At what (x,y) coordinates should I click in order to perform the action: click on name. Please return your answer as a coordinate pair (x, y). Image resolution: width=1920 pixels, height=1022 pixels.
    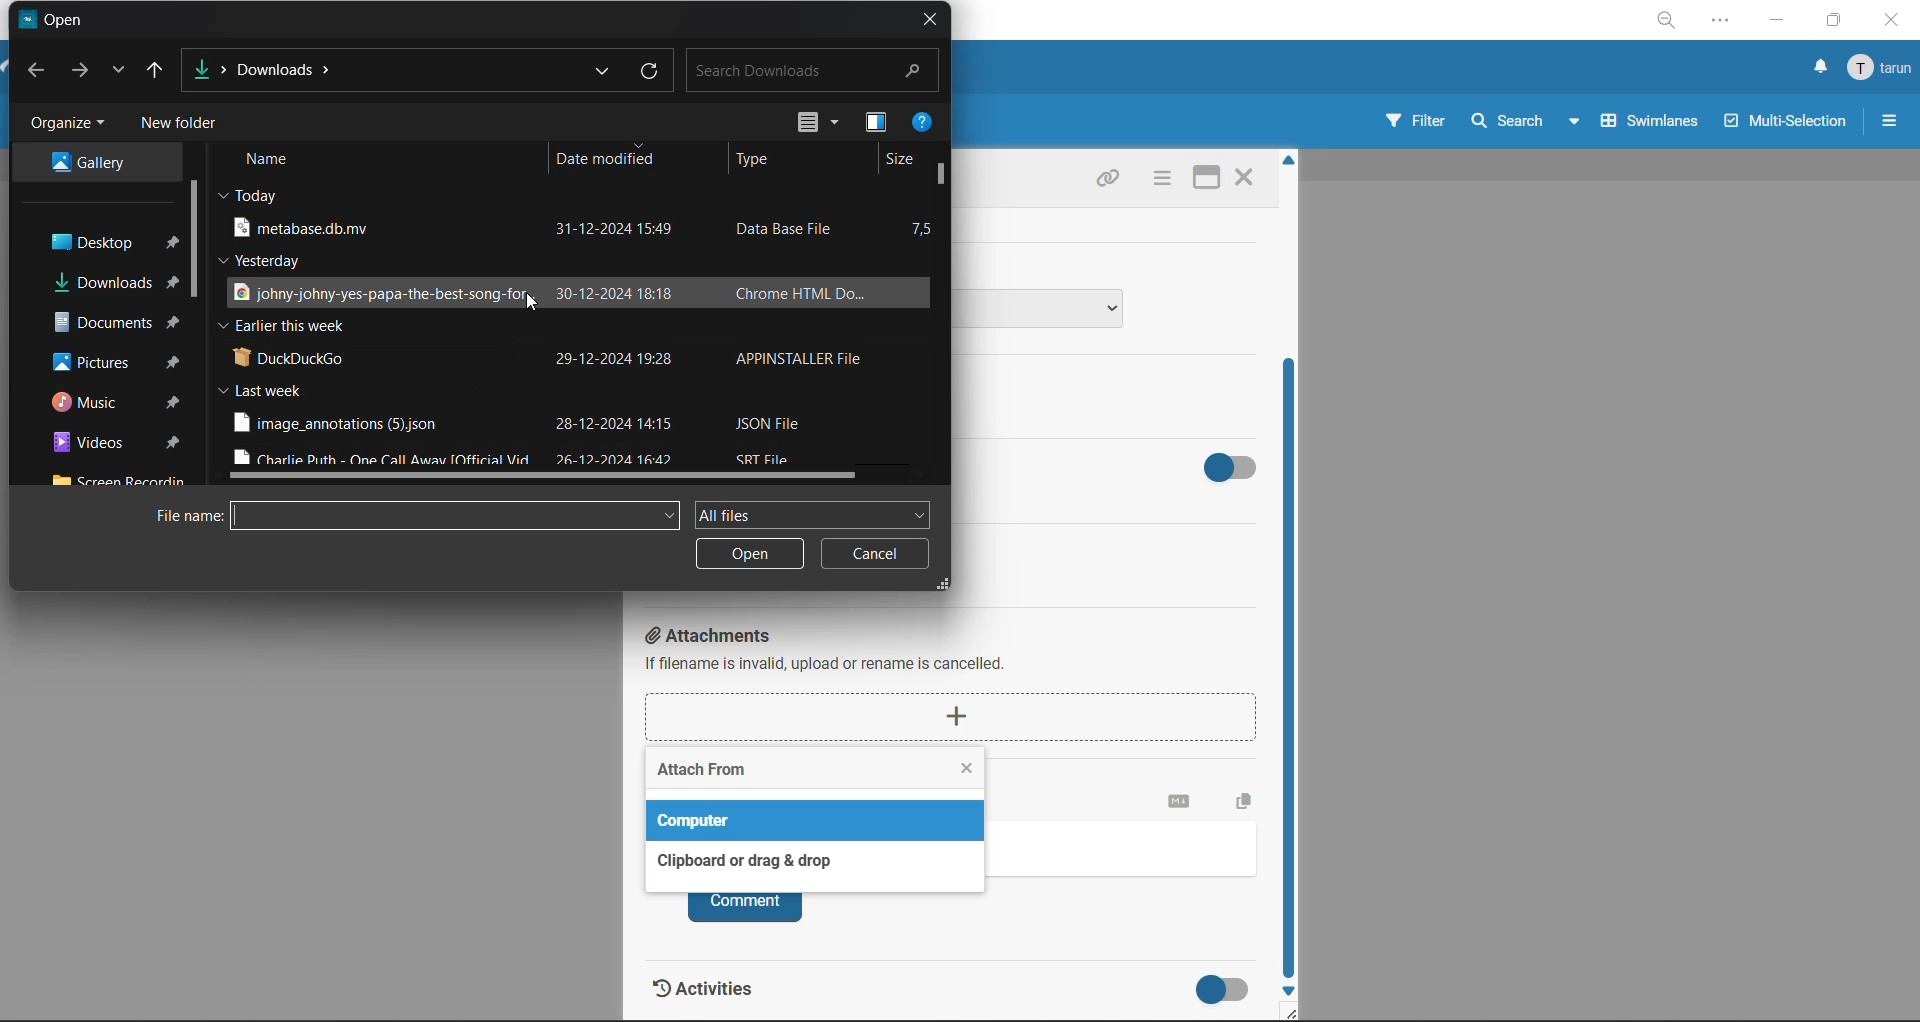
    Looking at the image, I should click on (276, 161).